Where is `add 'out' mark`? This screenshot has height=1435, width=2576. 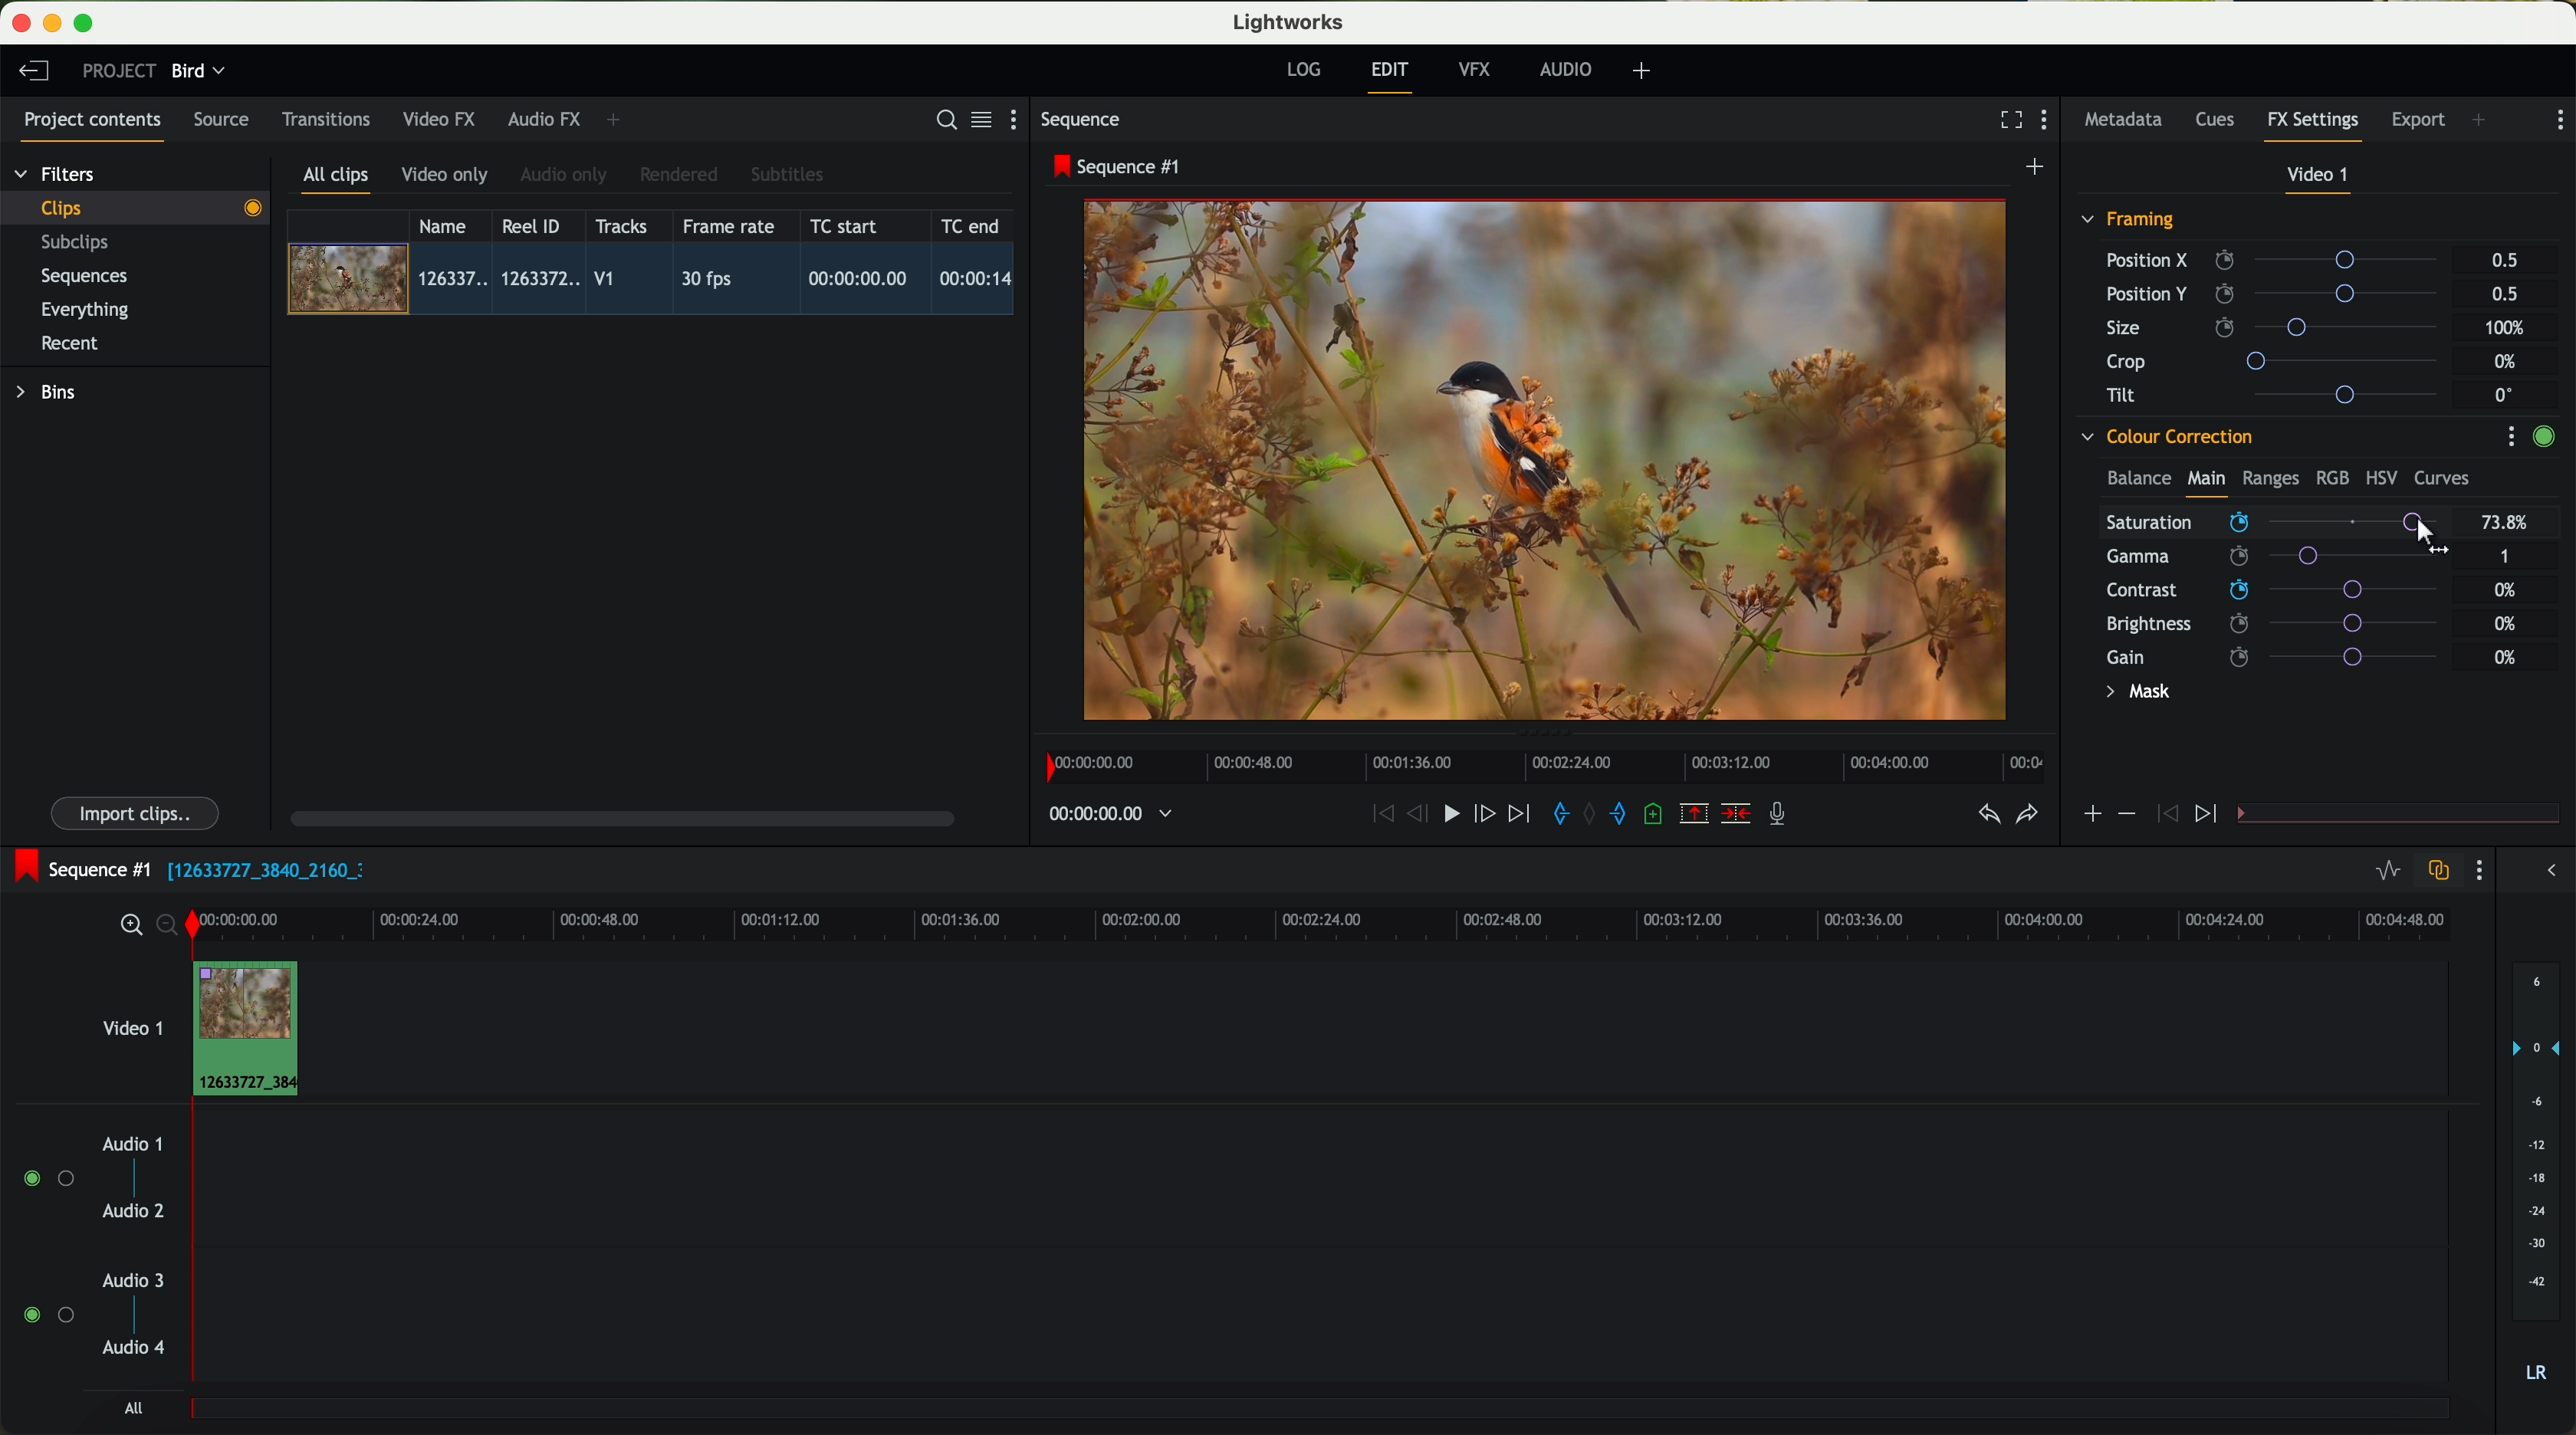
add 'out' mark is located at coordinates (1628, 812).